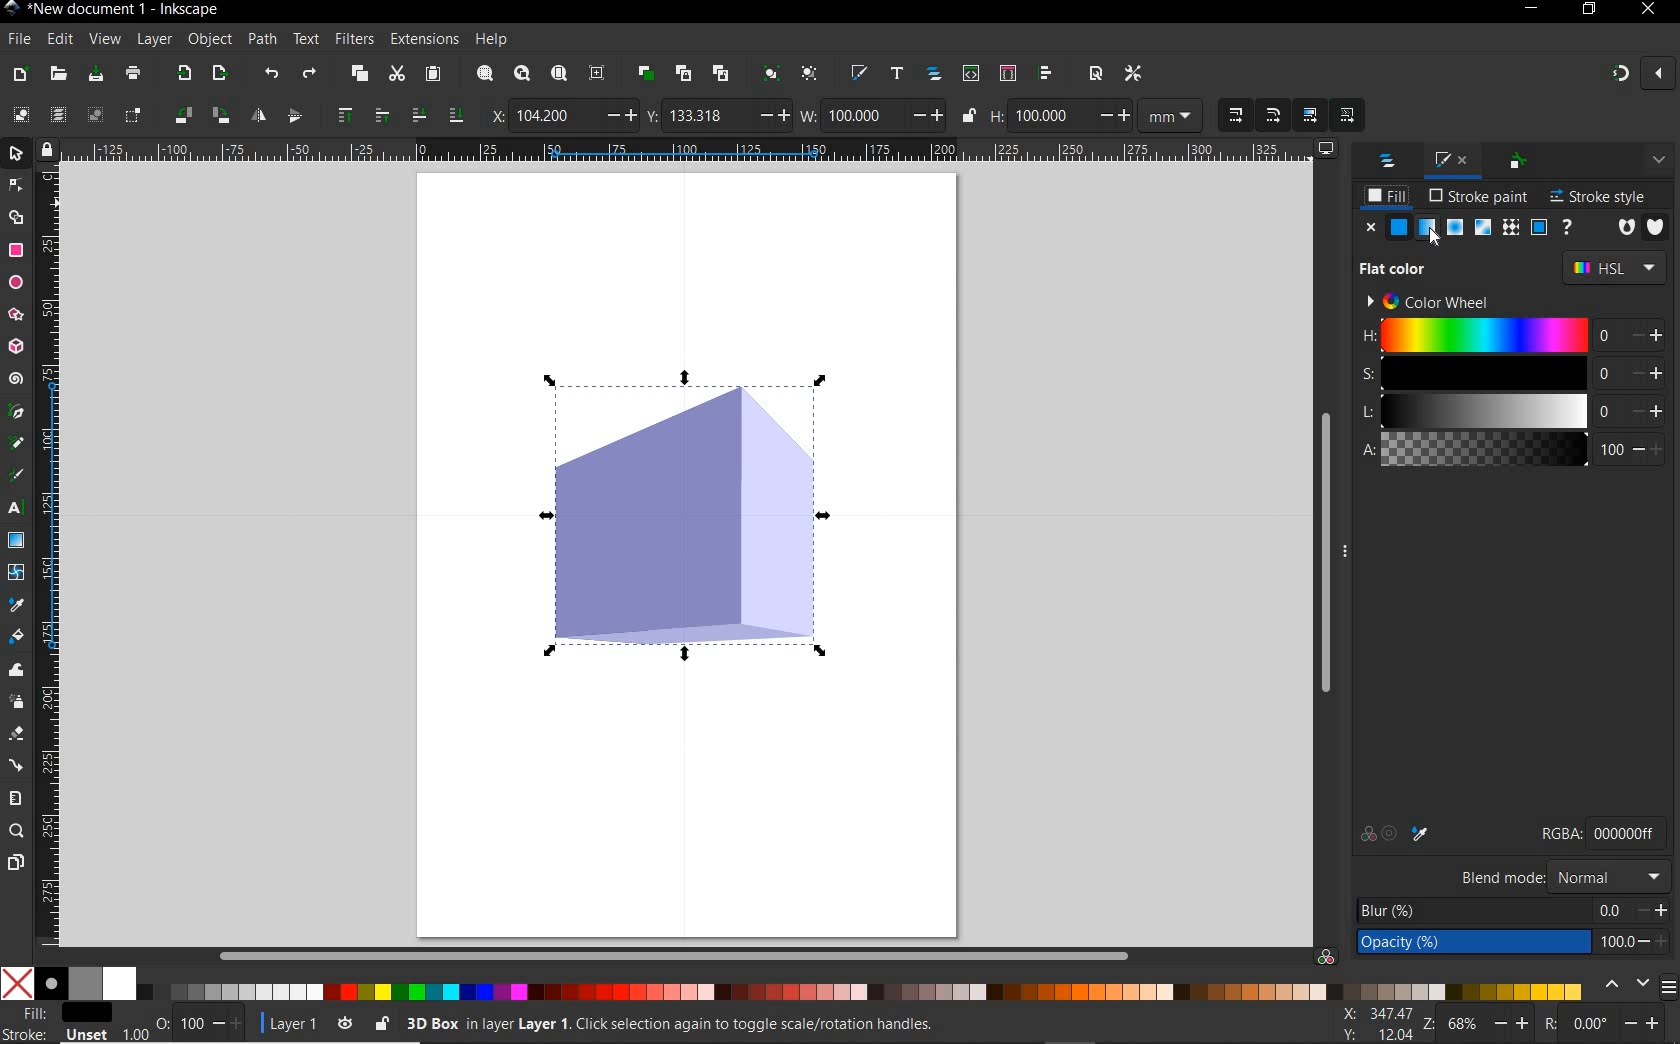 The image size is (1680, 1044). Describe the element at coordinates (16, 378) in the screenshot. I see `SPIRAL TOOL` at that location.